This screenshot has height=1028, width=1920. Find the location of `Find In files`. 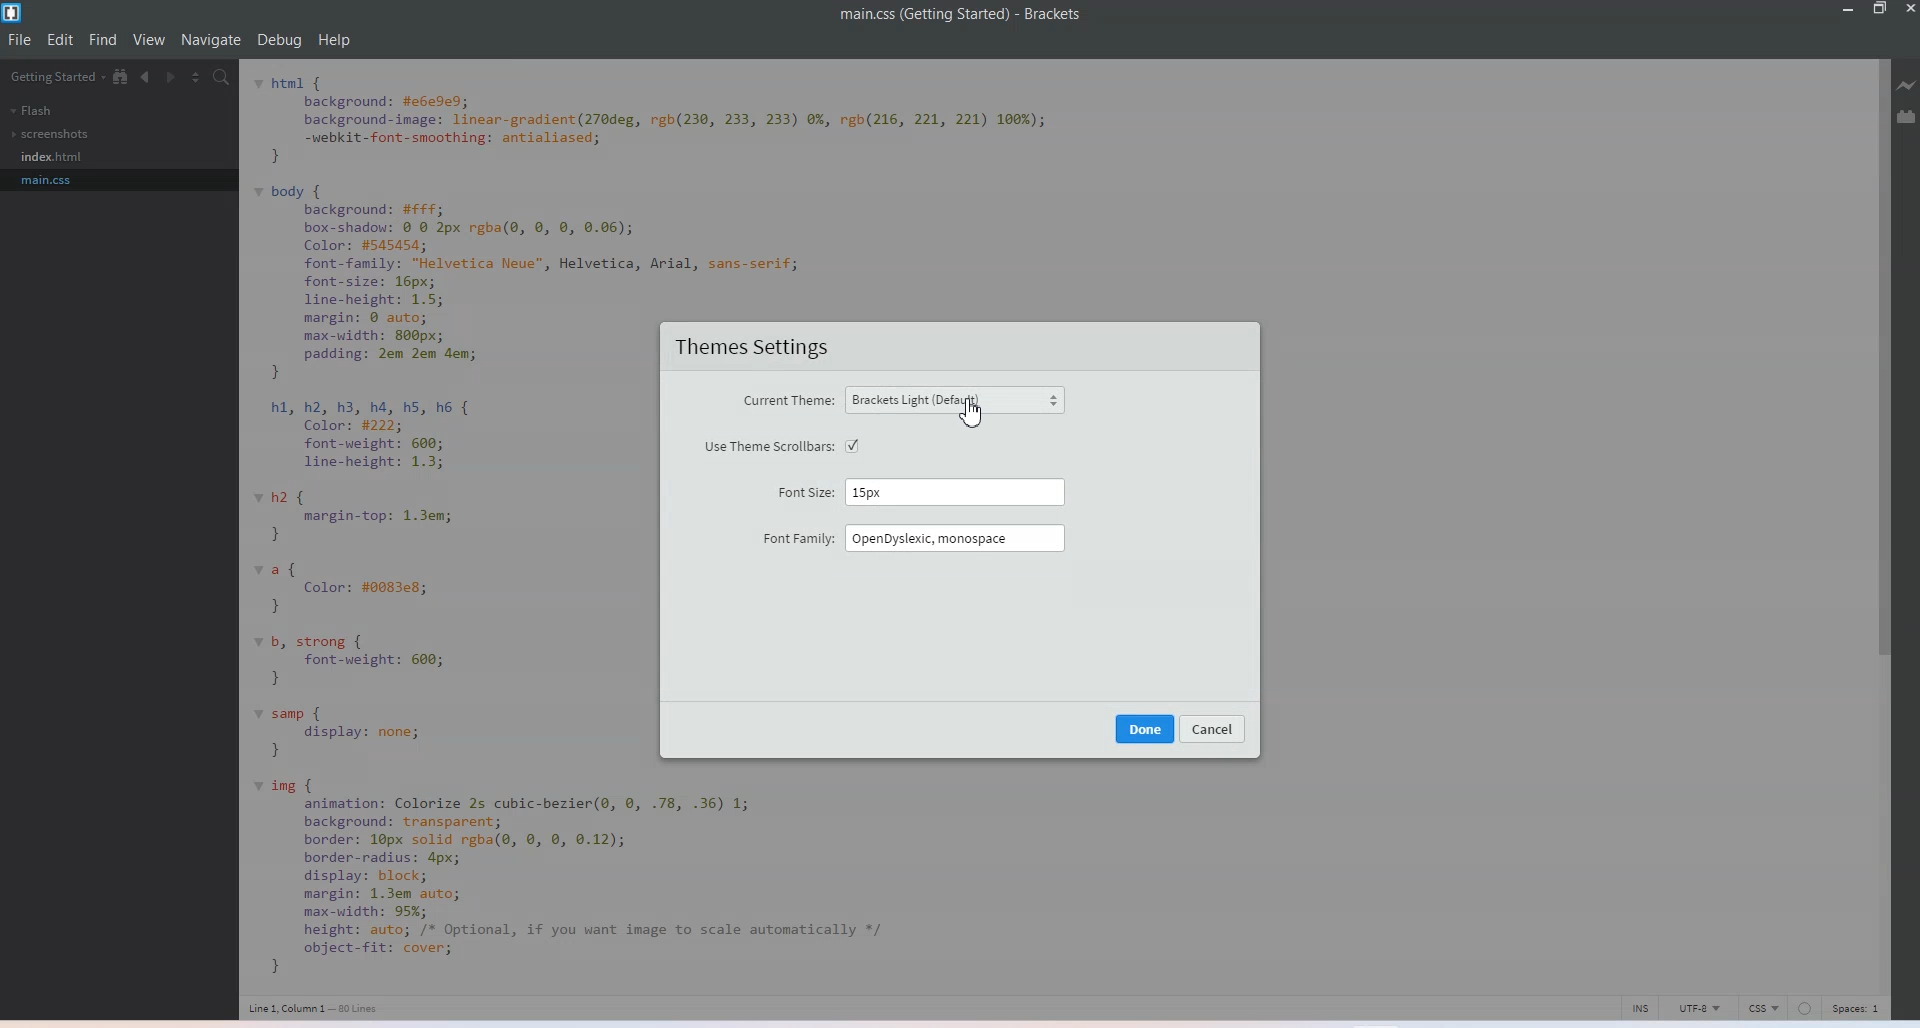

Find In files is located at coordinates (224, 76).